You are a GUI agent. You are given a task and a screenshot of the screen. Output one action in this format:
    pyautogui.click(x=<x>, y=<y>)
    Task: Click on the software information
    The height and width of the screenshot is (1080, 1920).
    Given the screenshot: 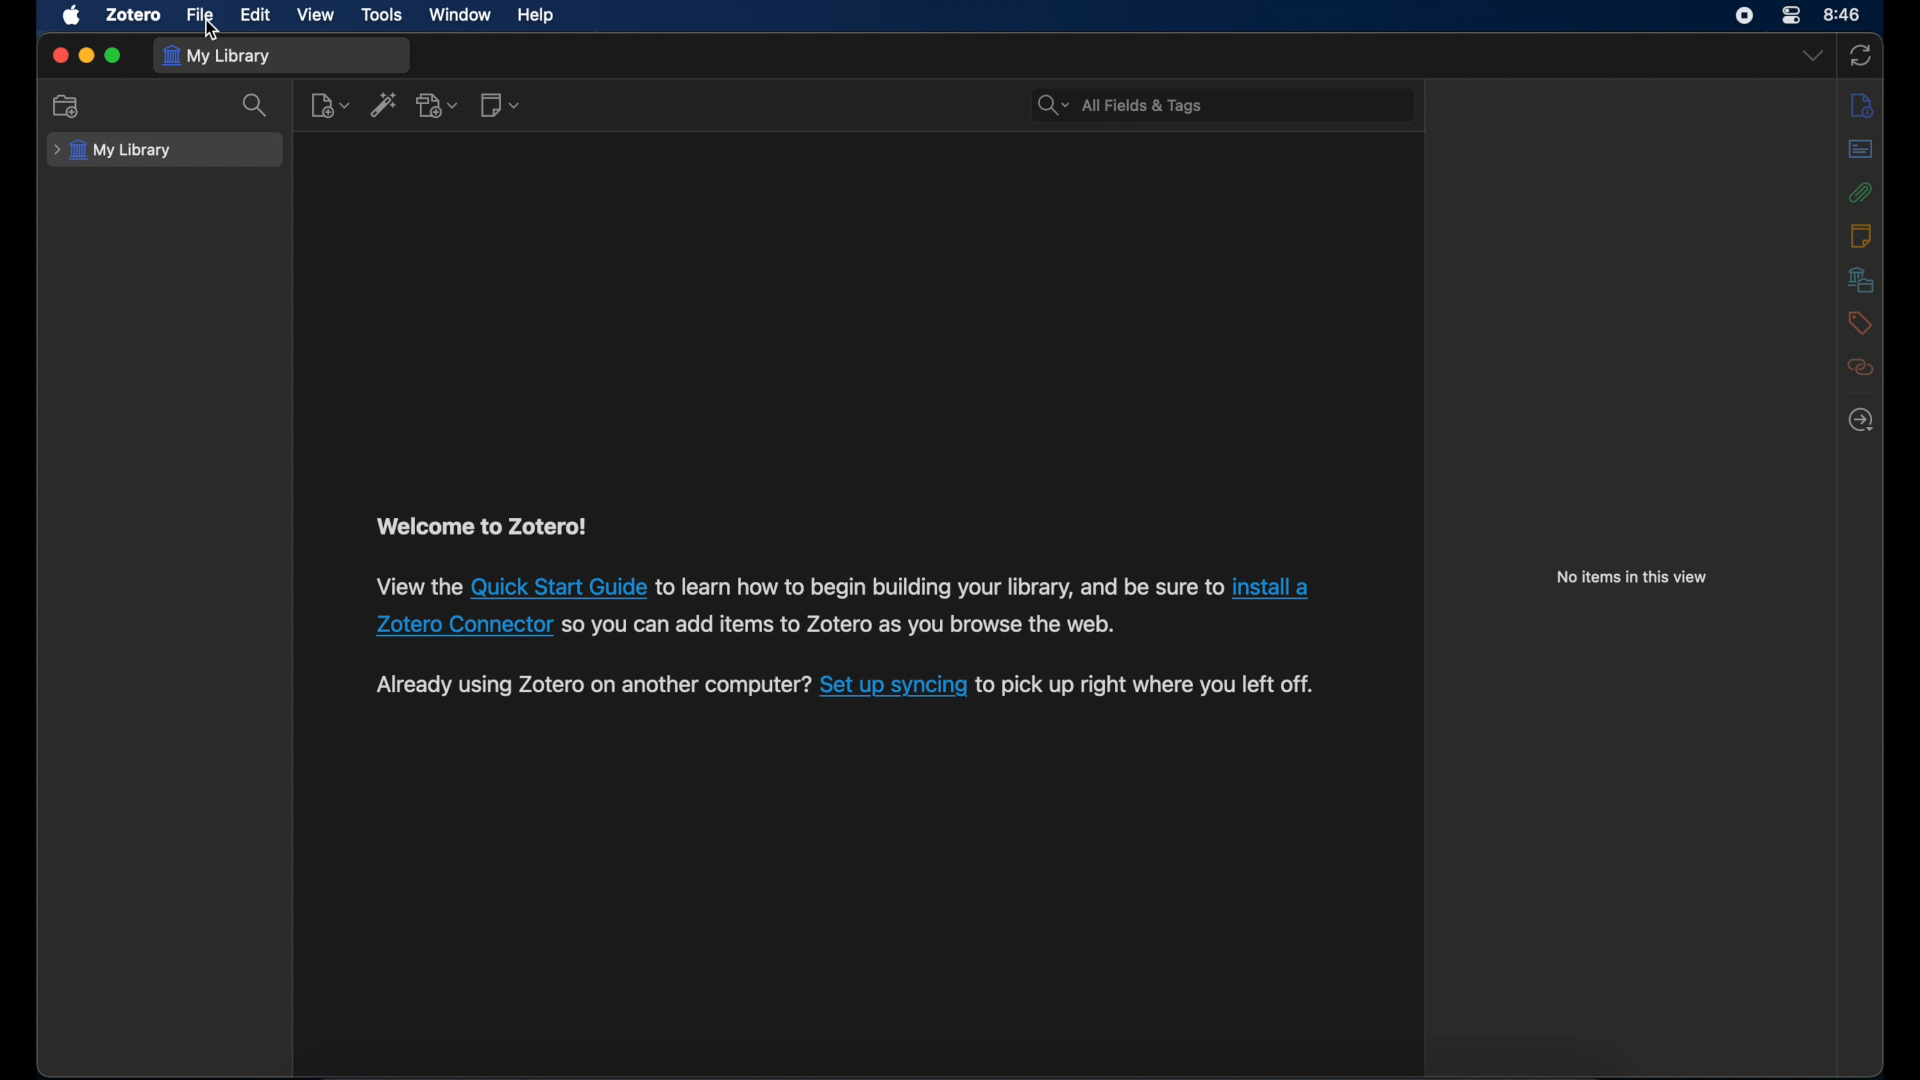 What is the action you would take?
    pyautogui.click(x=593, y=687)
    